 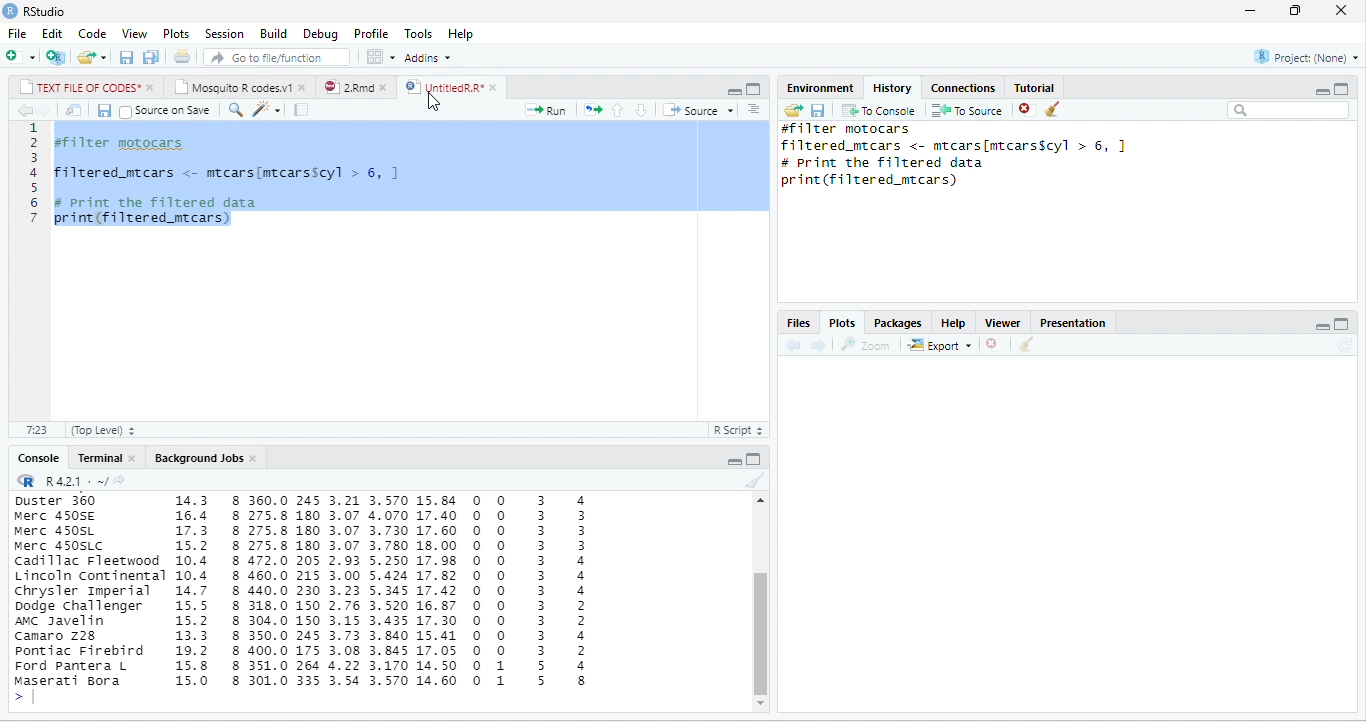 What do you see at coordinates (75, 481) in the screenshot?
I see `R 4.2.1 ~/` at bounding box center [75, 481].